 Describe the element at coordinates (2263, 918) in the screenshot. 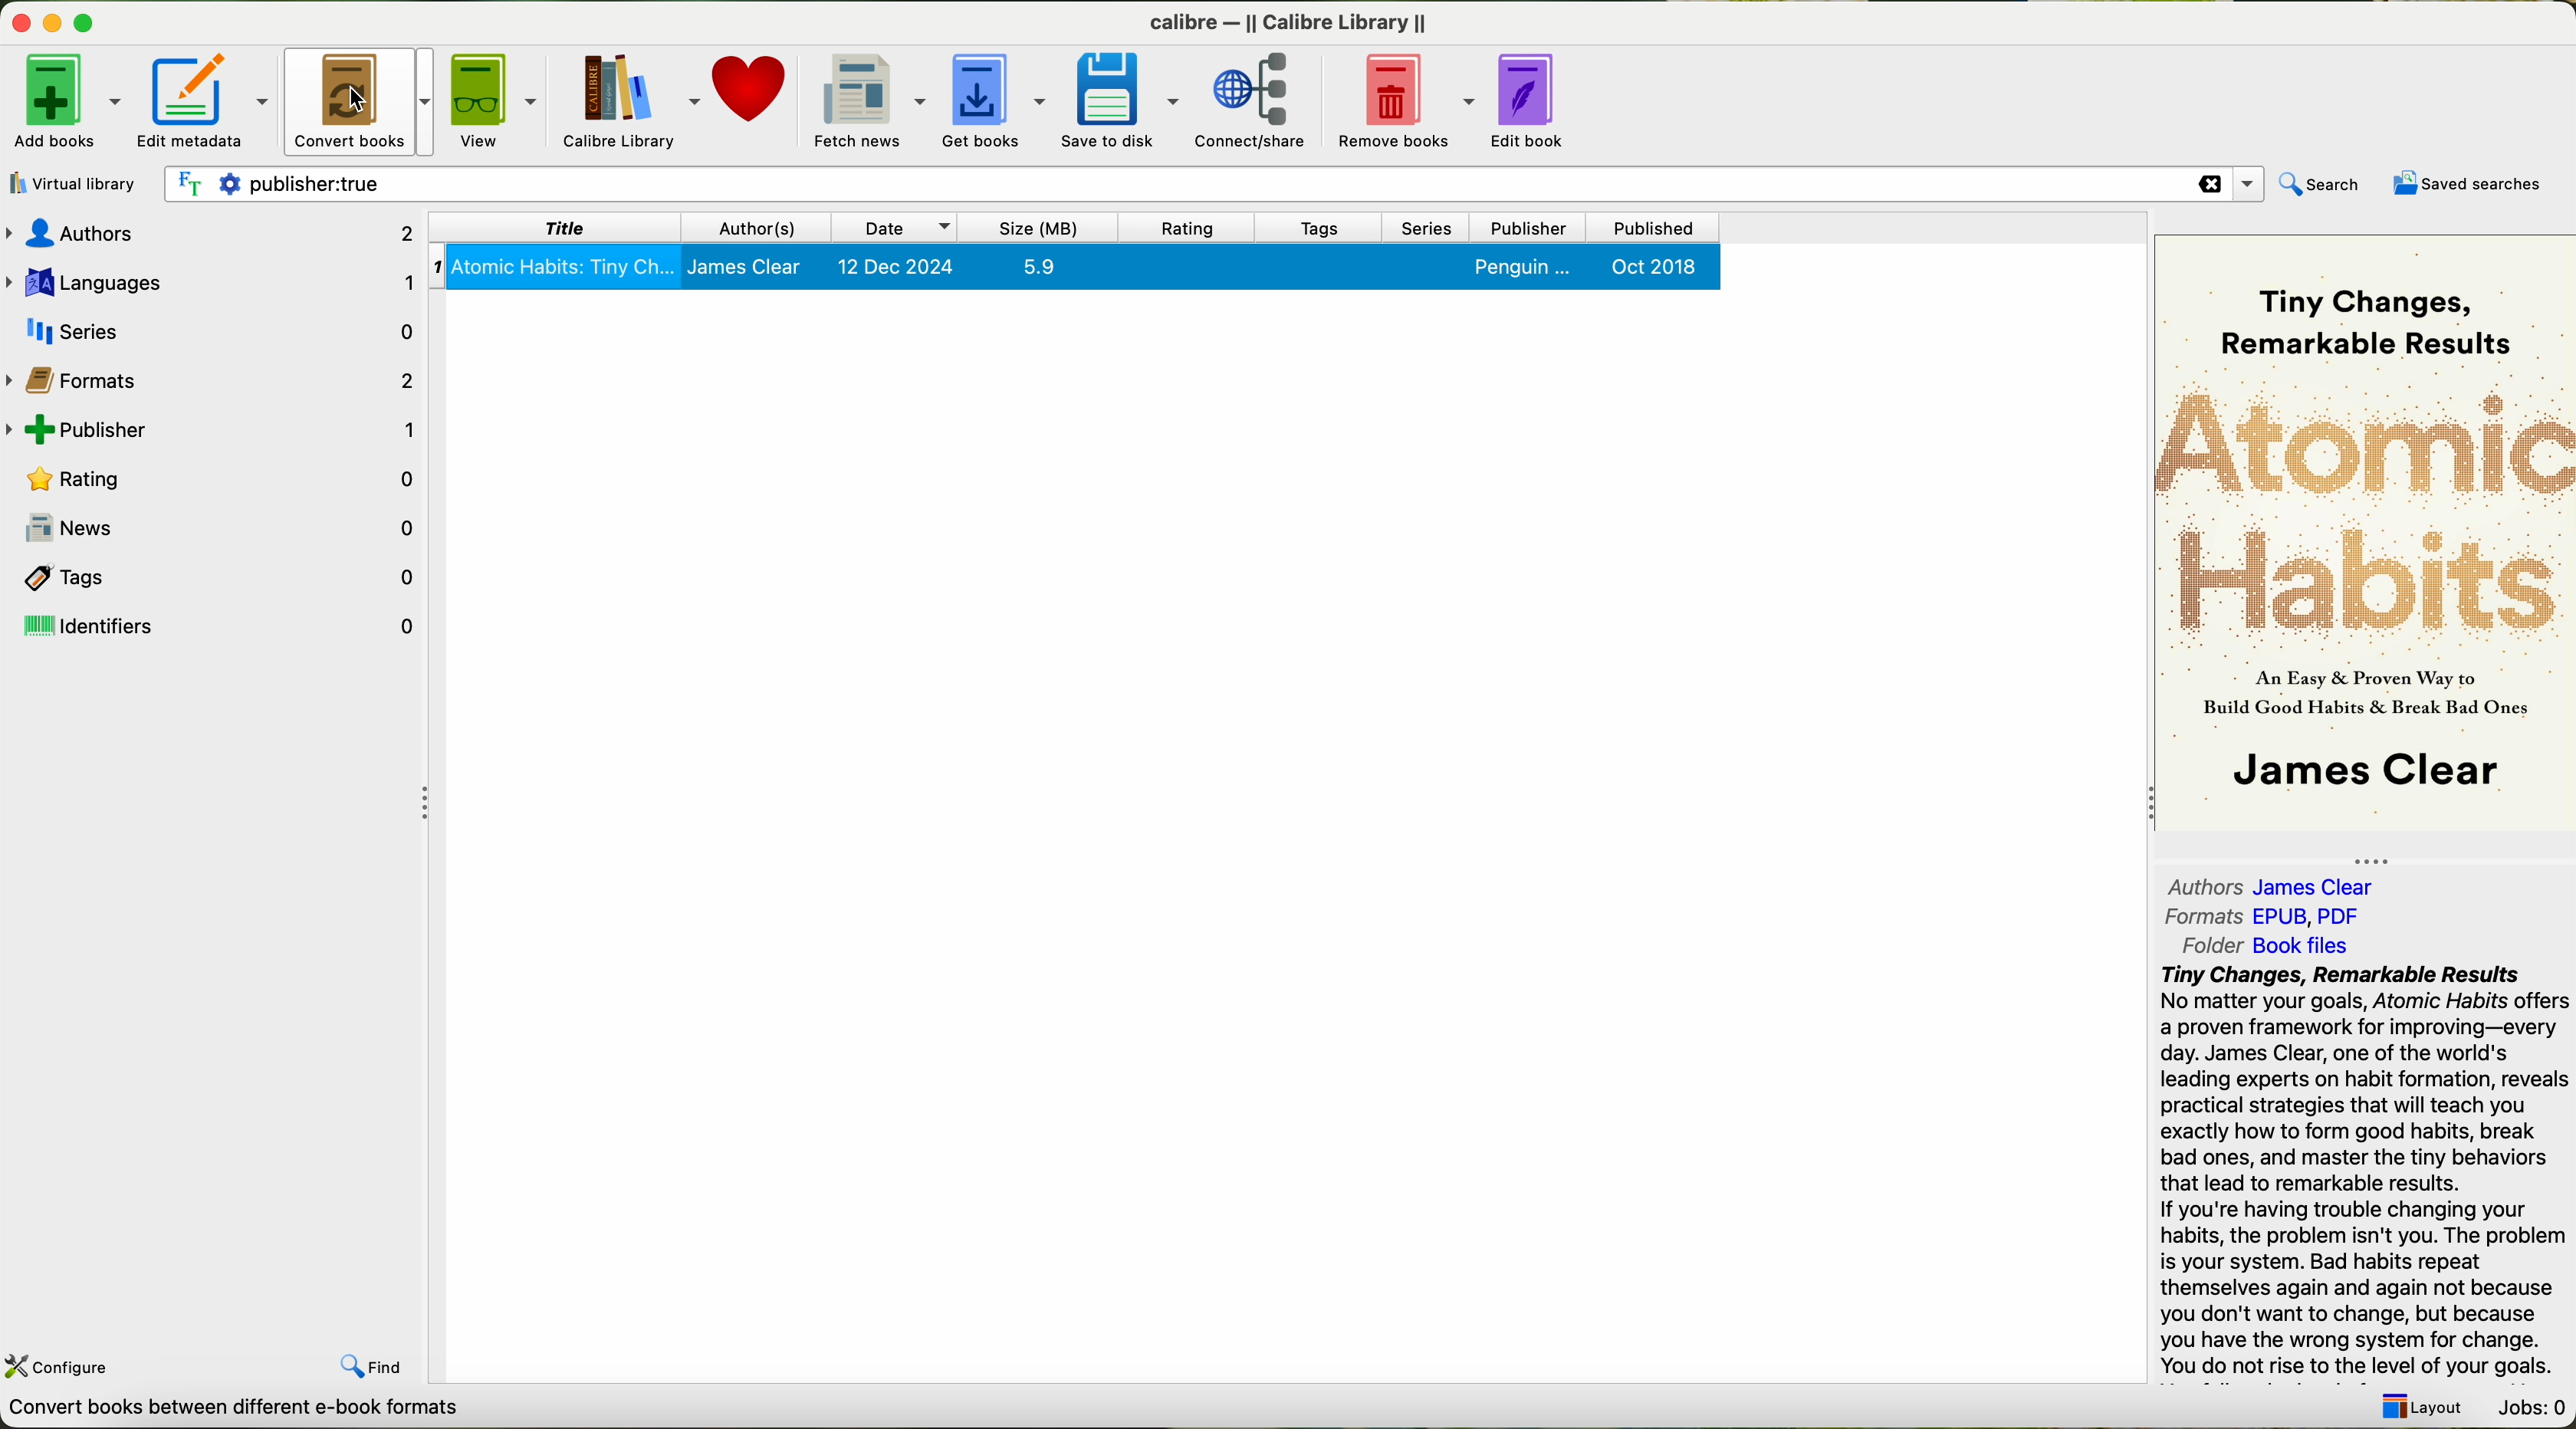

I see `formats` at that location.